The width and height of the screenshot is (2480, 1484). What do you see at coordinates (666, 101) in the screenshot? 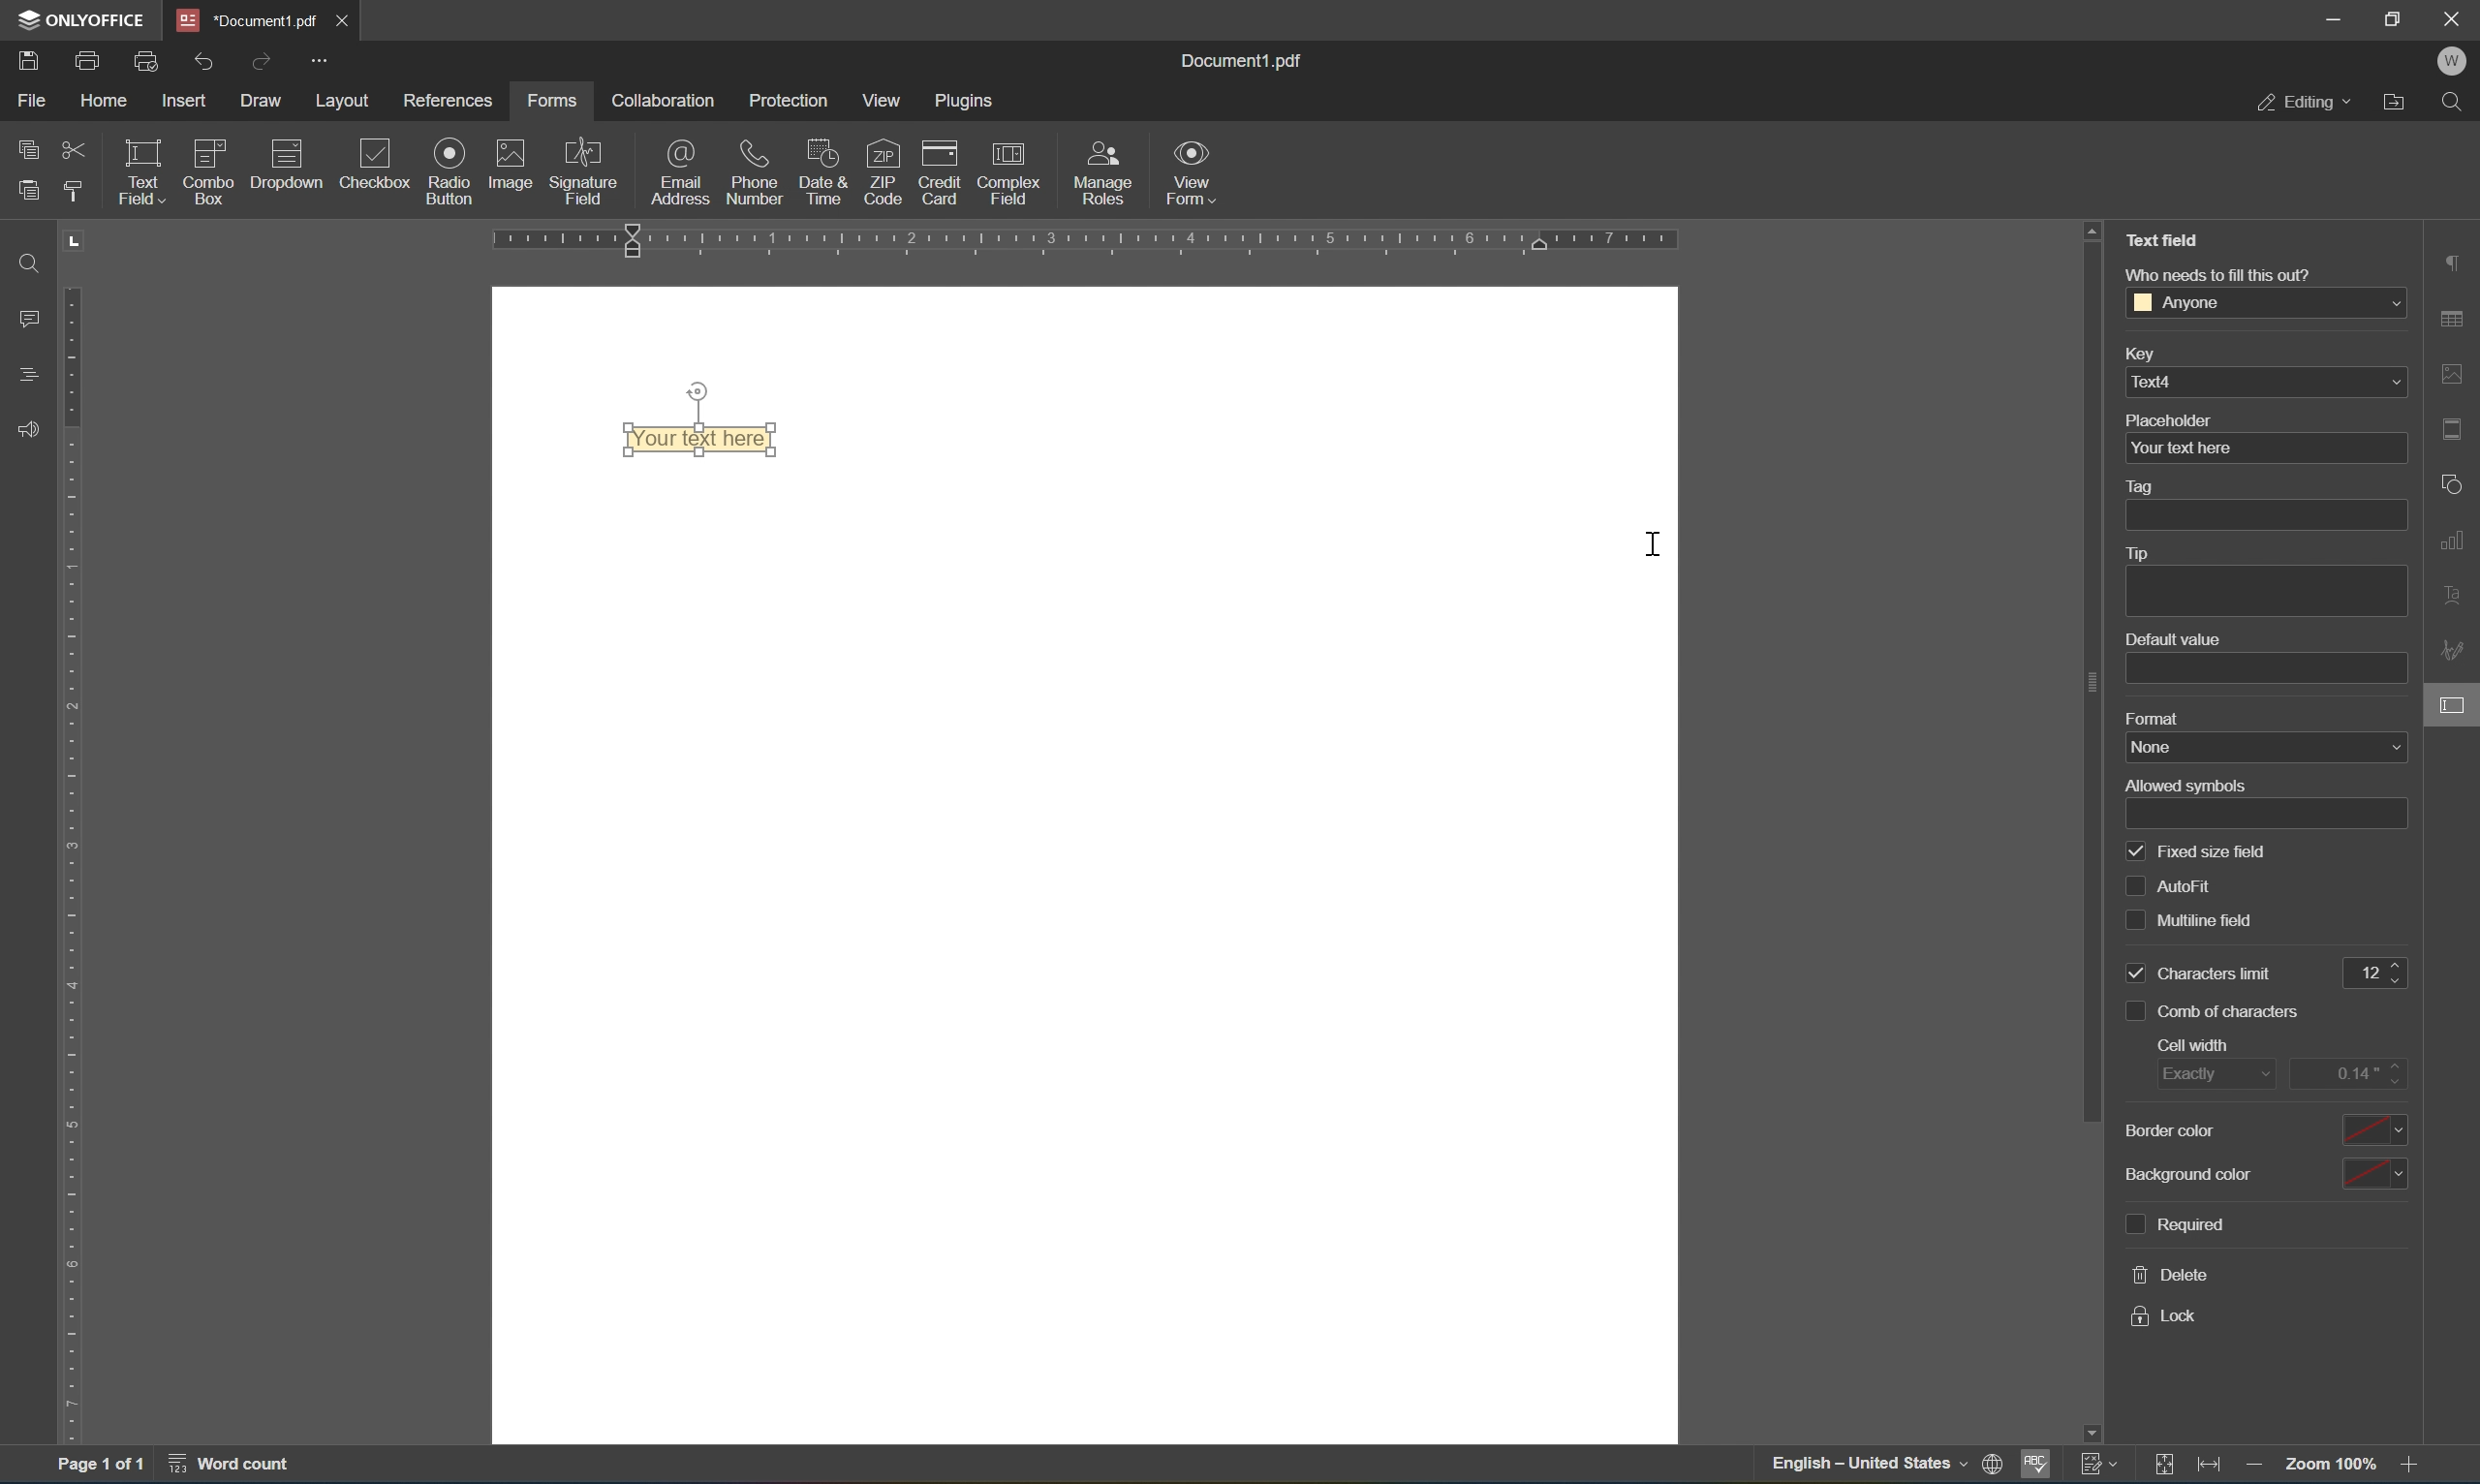
I see `collaboration` at bounding box center [666, 101].